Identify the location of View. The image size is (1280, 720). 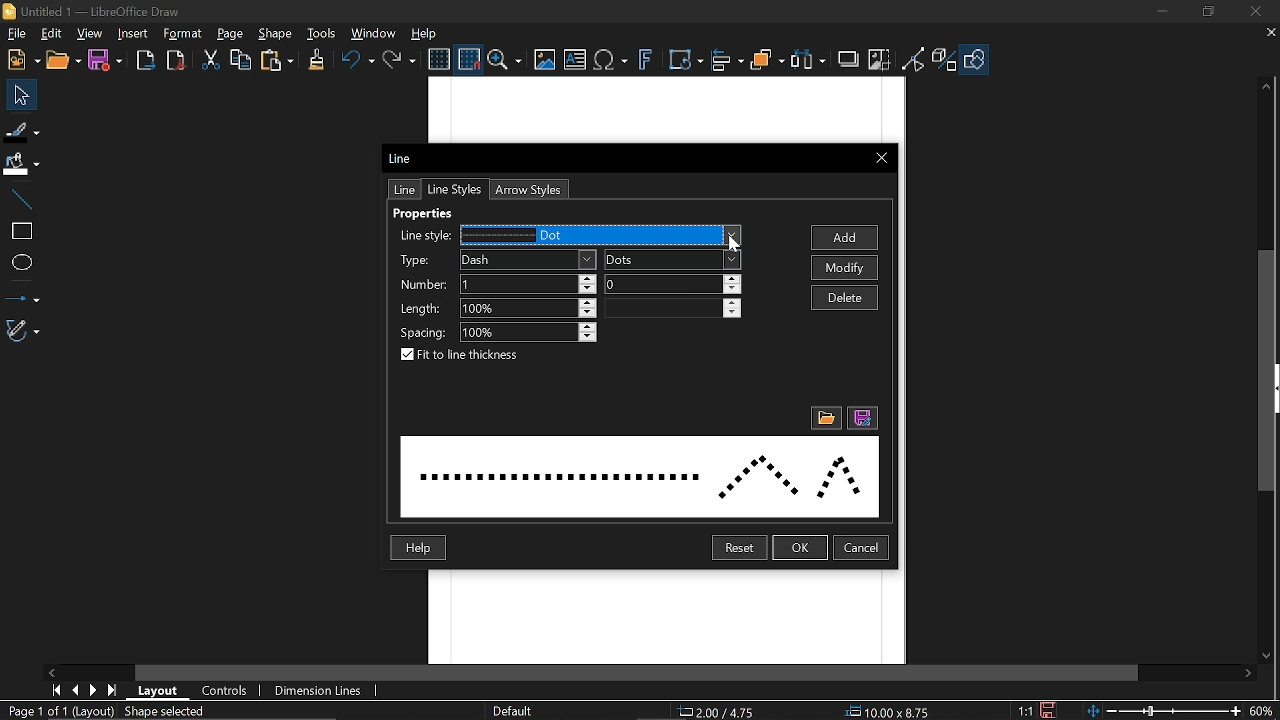
(90, 32).